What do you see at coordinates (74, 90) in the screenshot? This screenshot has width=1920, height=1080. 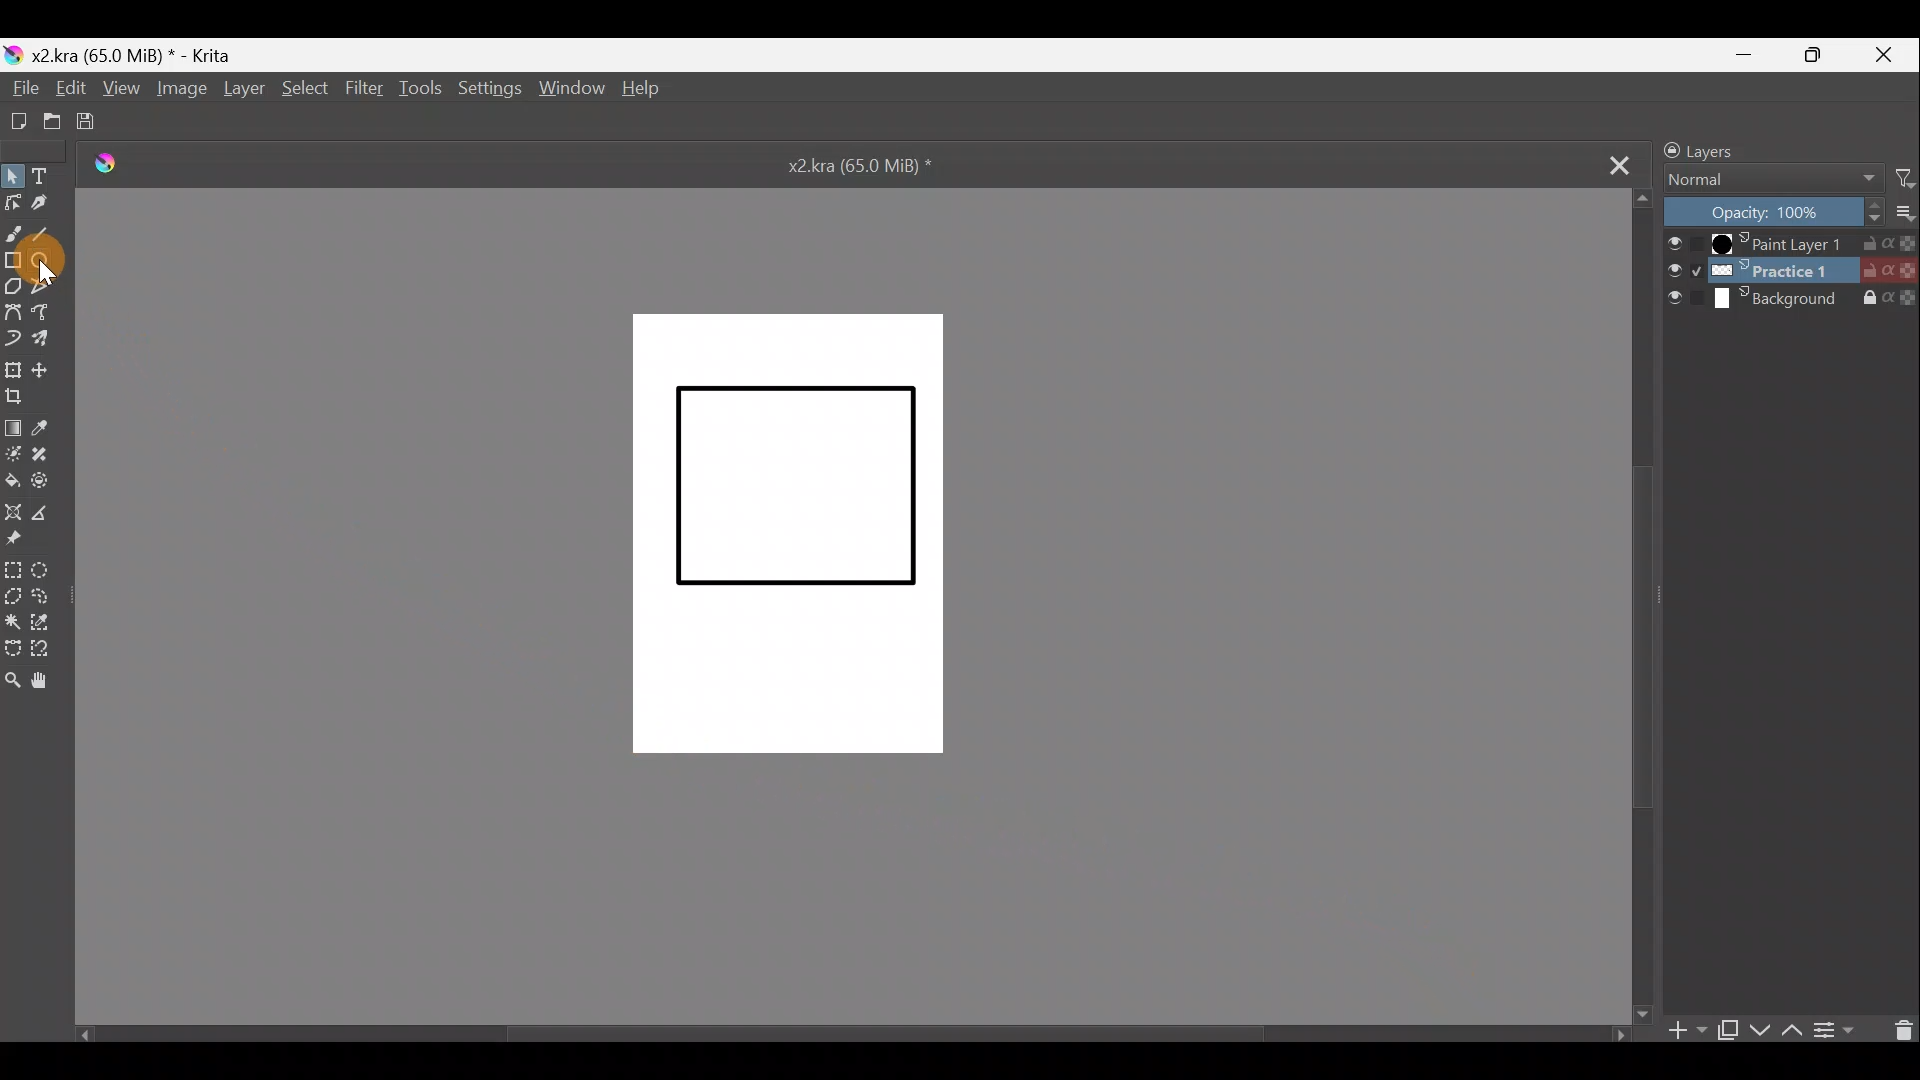 I see `Edit` at bounding box center [74, 90].